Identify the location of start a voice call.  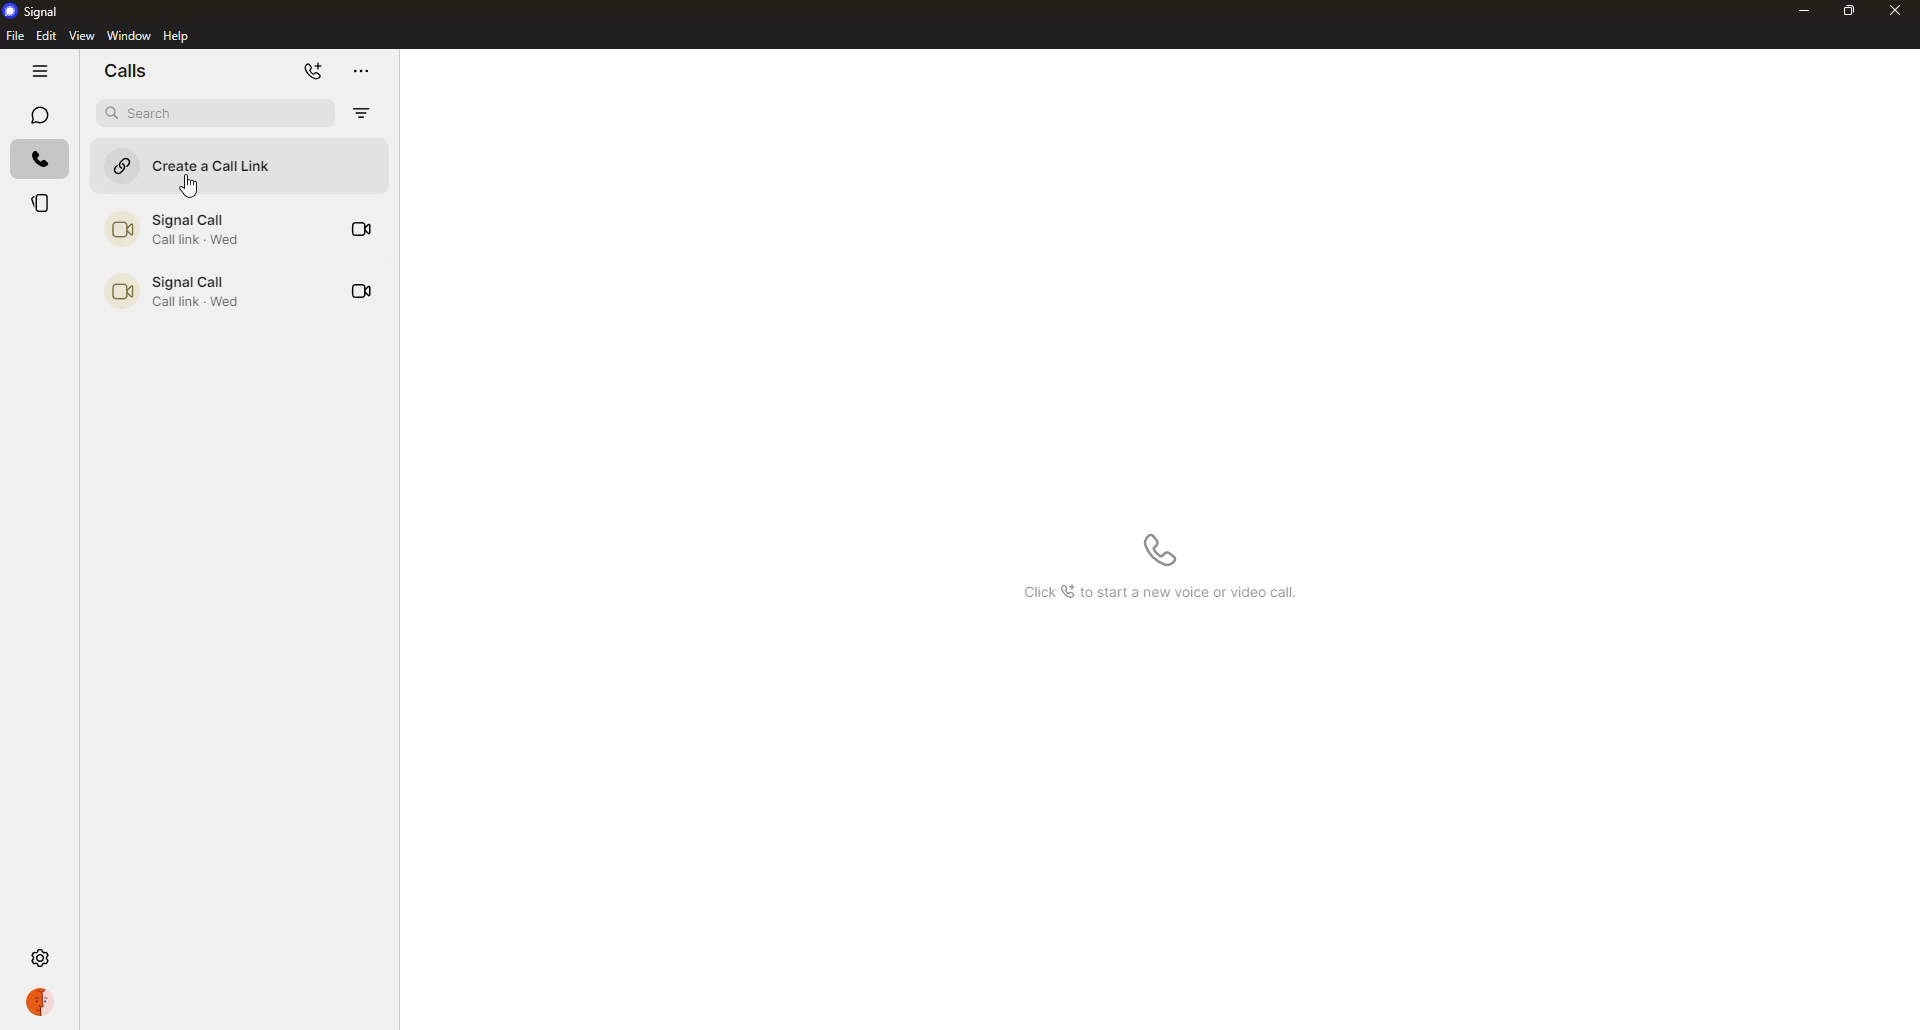
(1159, 550).